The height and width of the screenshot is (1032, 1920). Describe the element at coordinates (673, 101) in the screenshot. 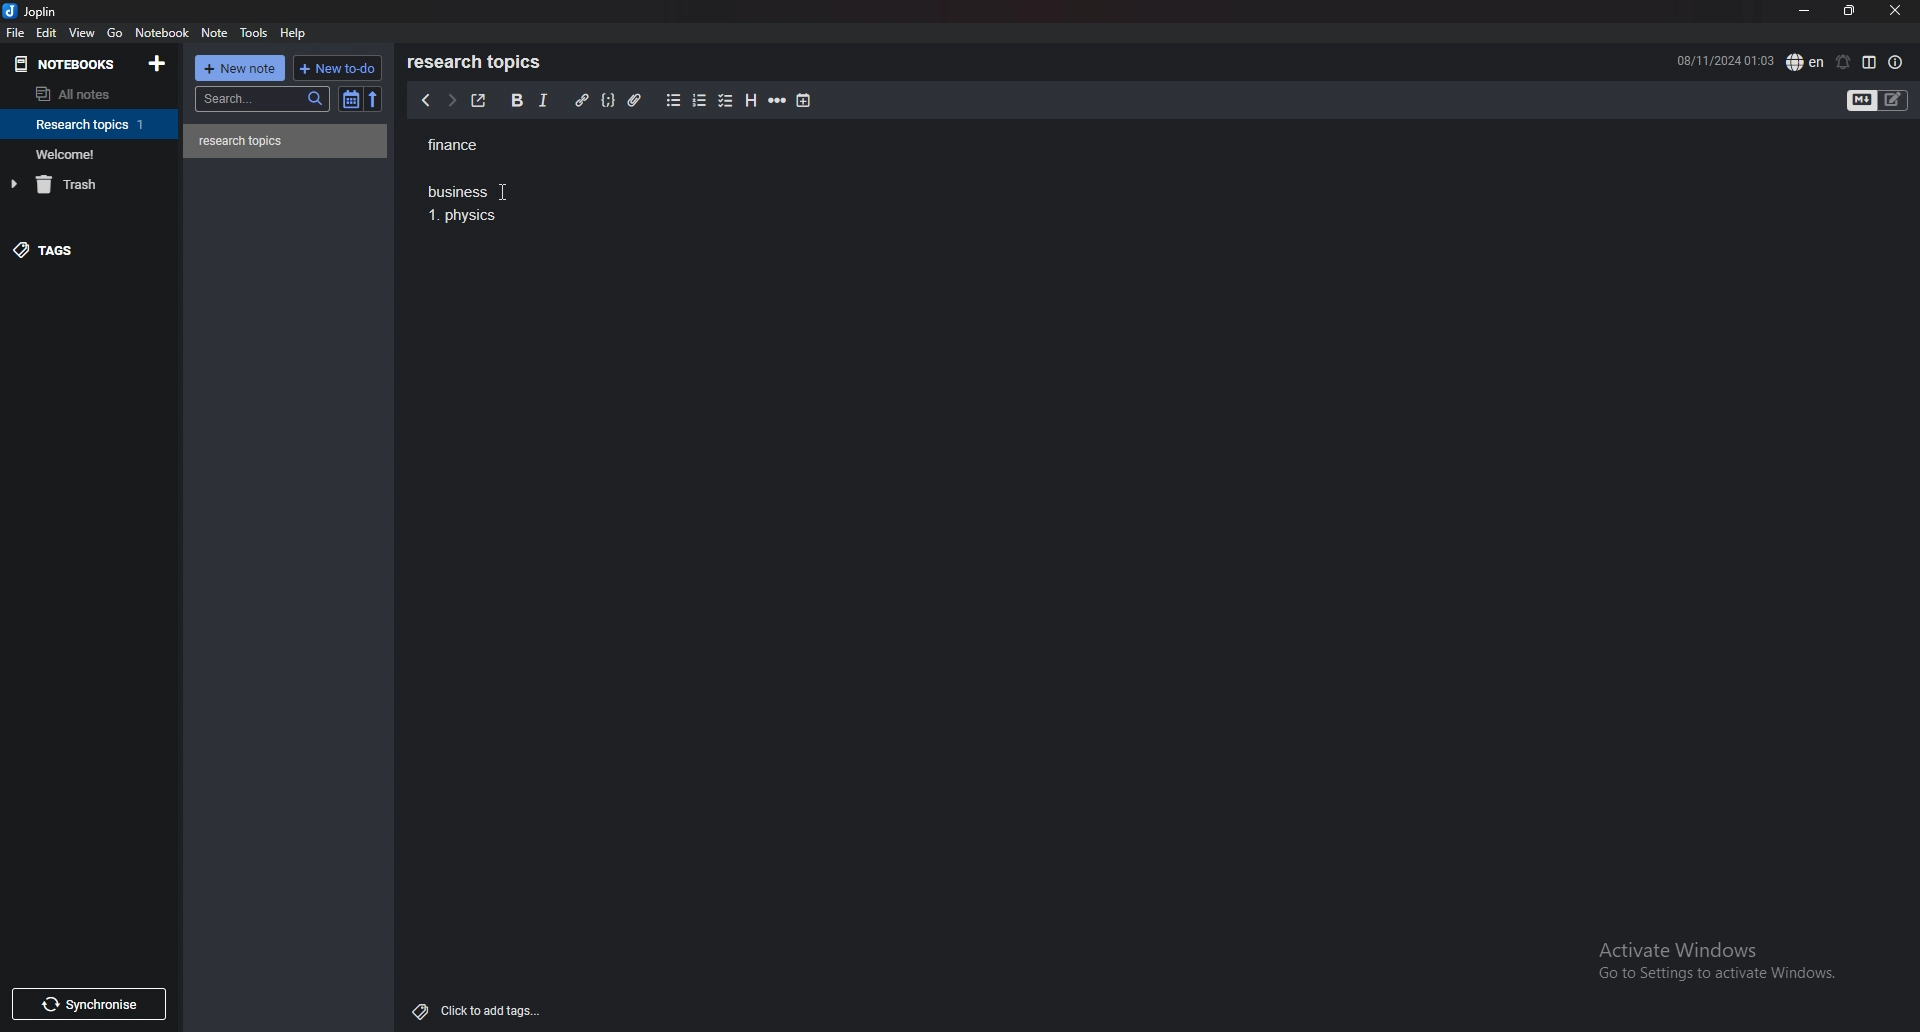

I see `bullet list` at that location.